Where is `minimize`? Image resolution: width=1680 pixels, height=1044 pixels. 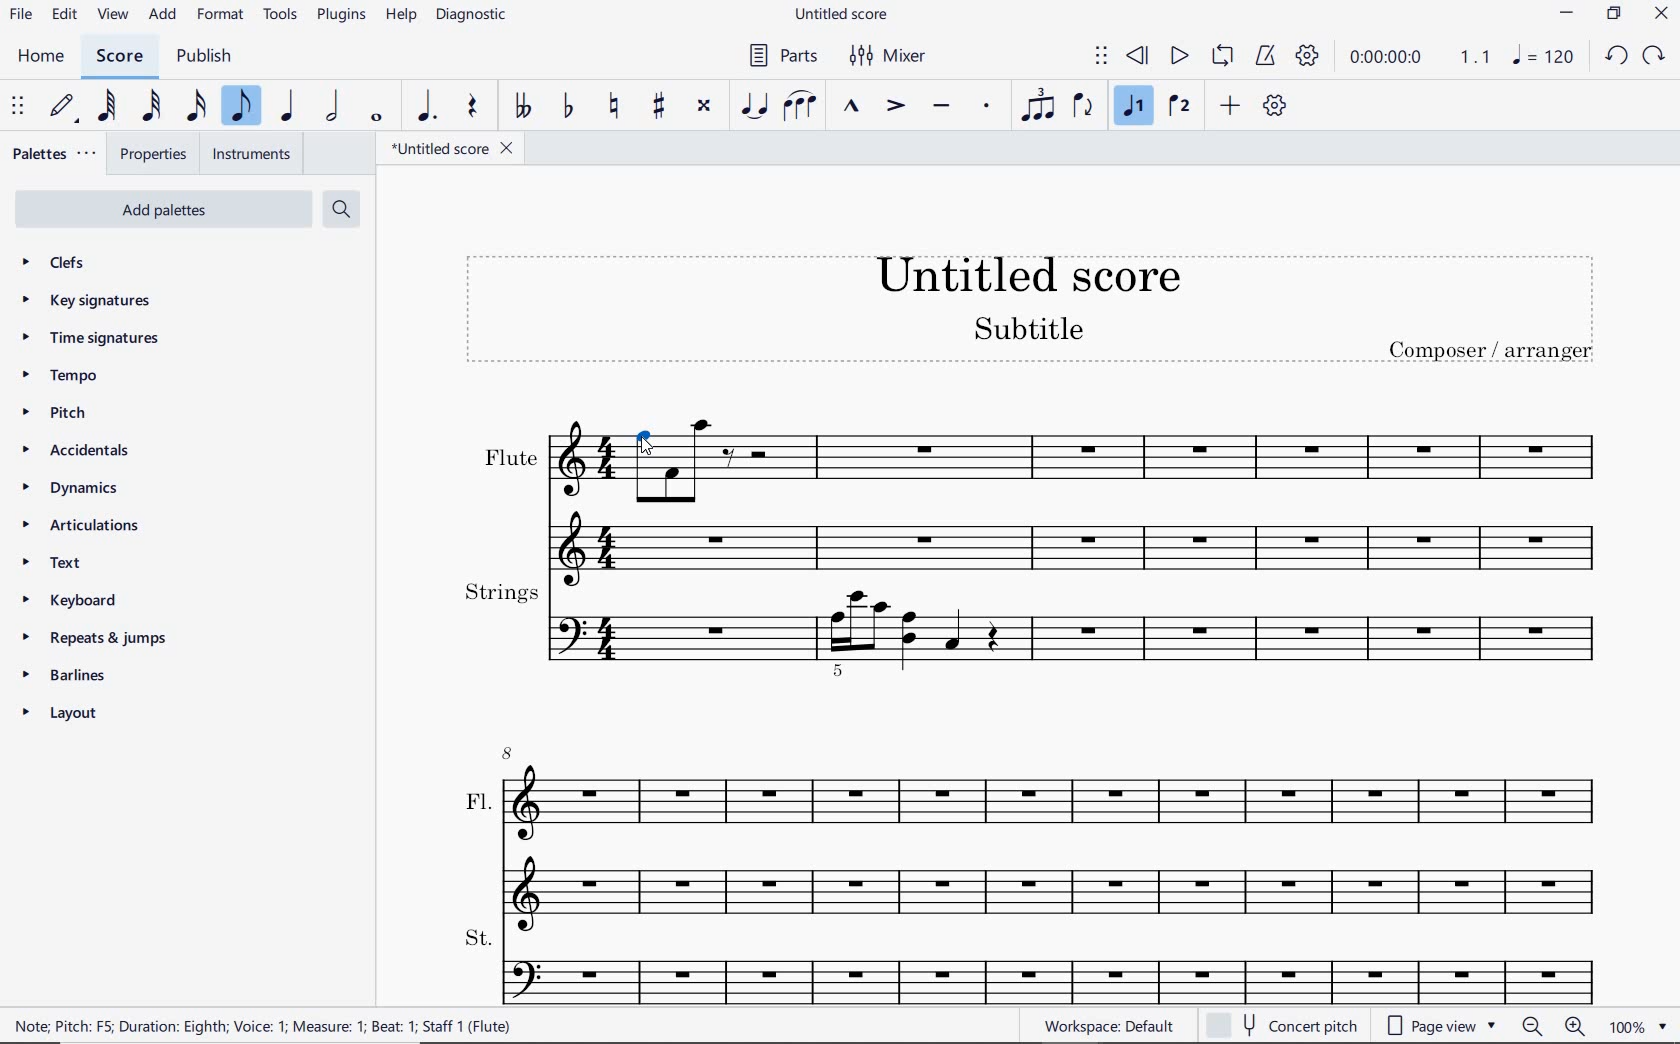 minimize is located at coordinates (1566, 13).